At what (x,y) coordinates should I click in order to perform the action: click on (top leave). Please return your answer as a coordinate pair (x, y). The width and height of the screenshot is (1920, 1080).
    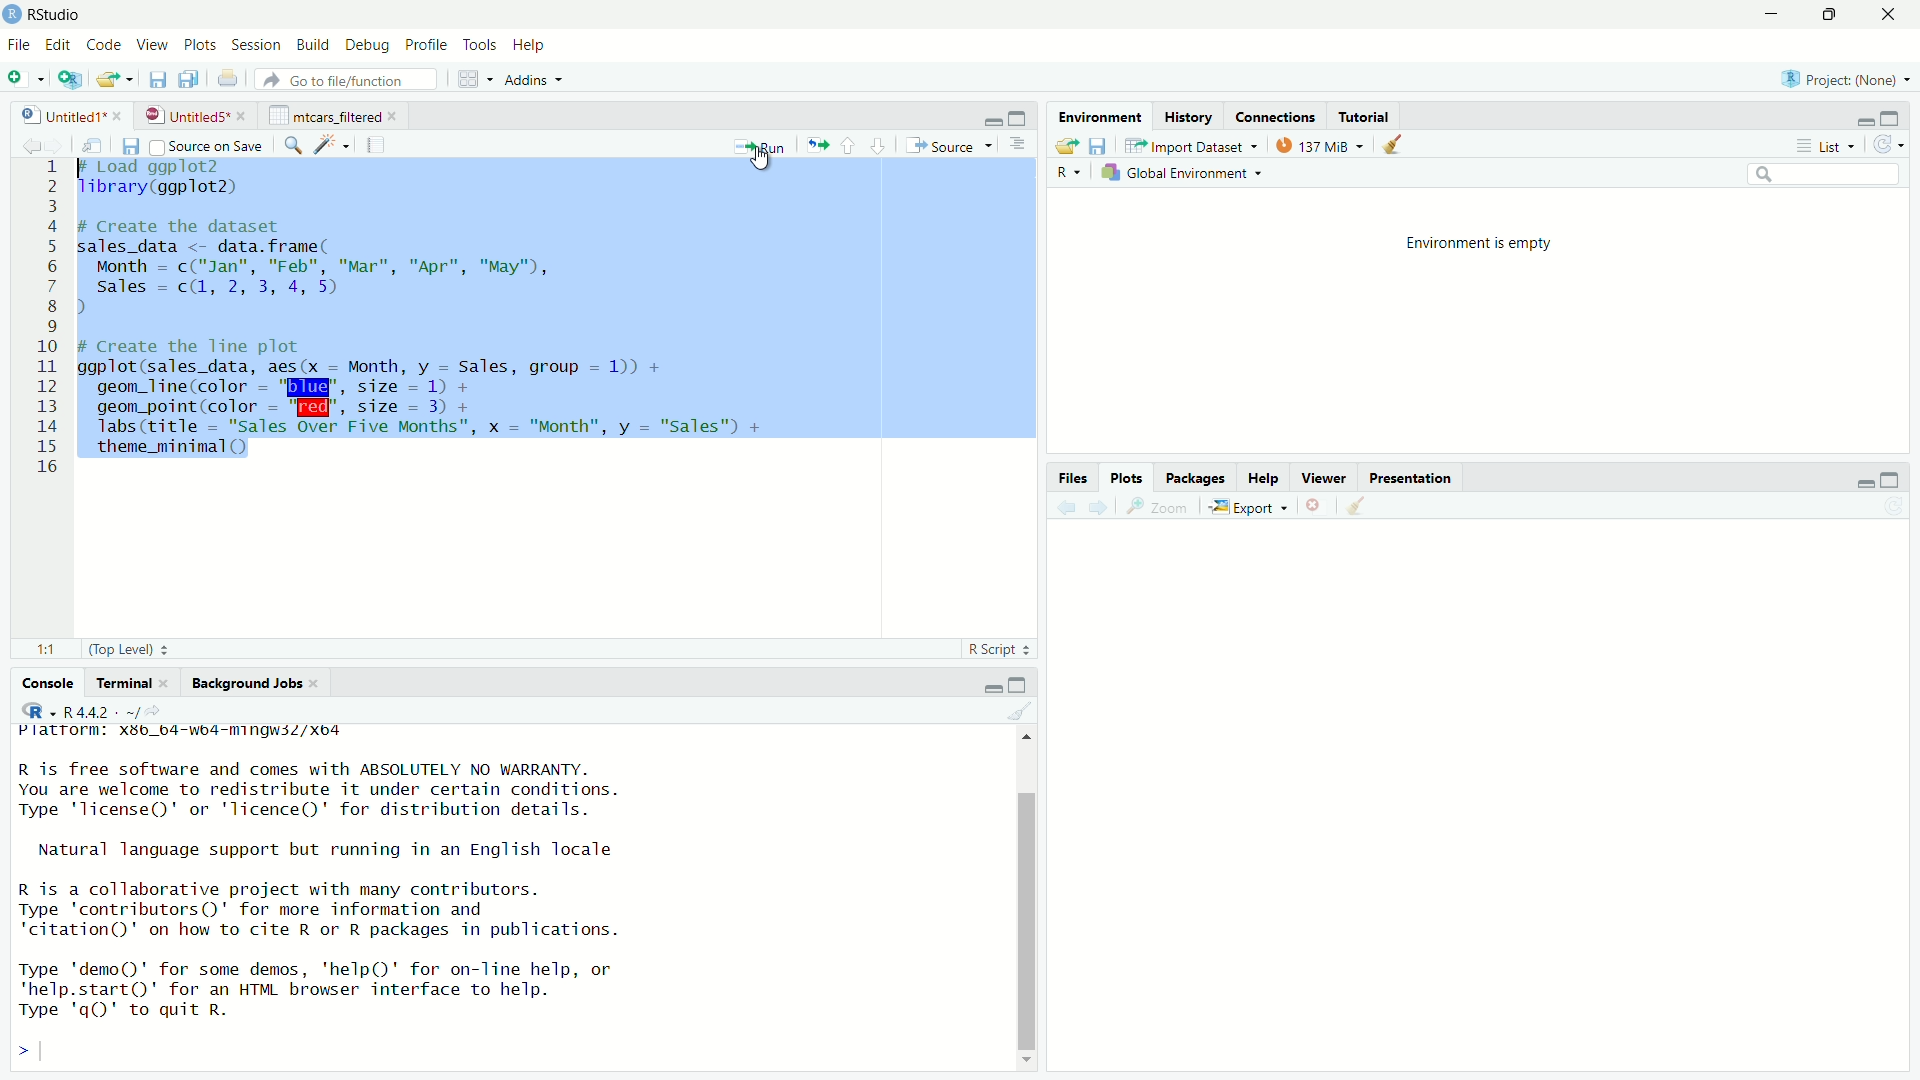
    Looking at the image, I should click on (121, 650).